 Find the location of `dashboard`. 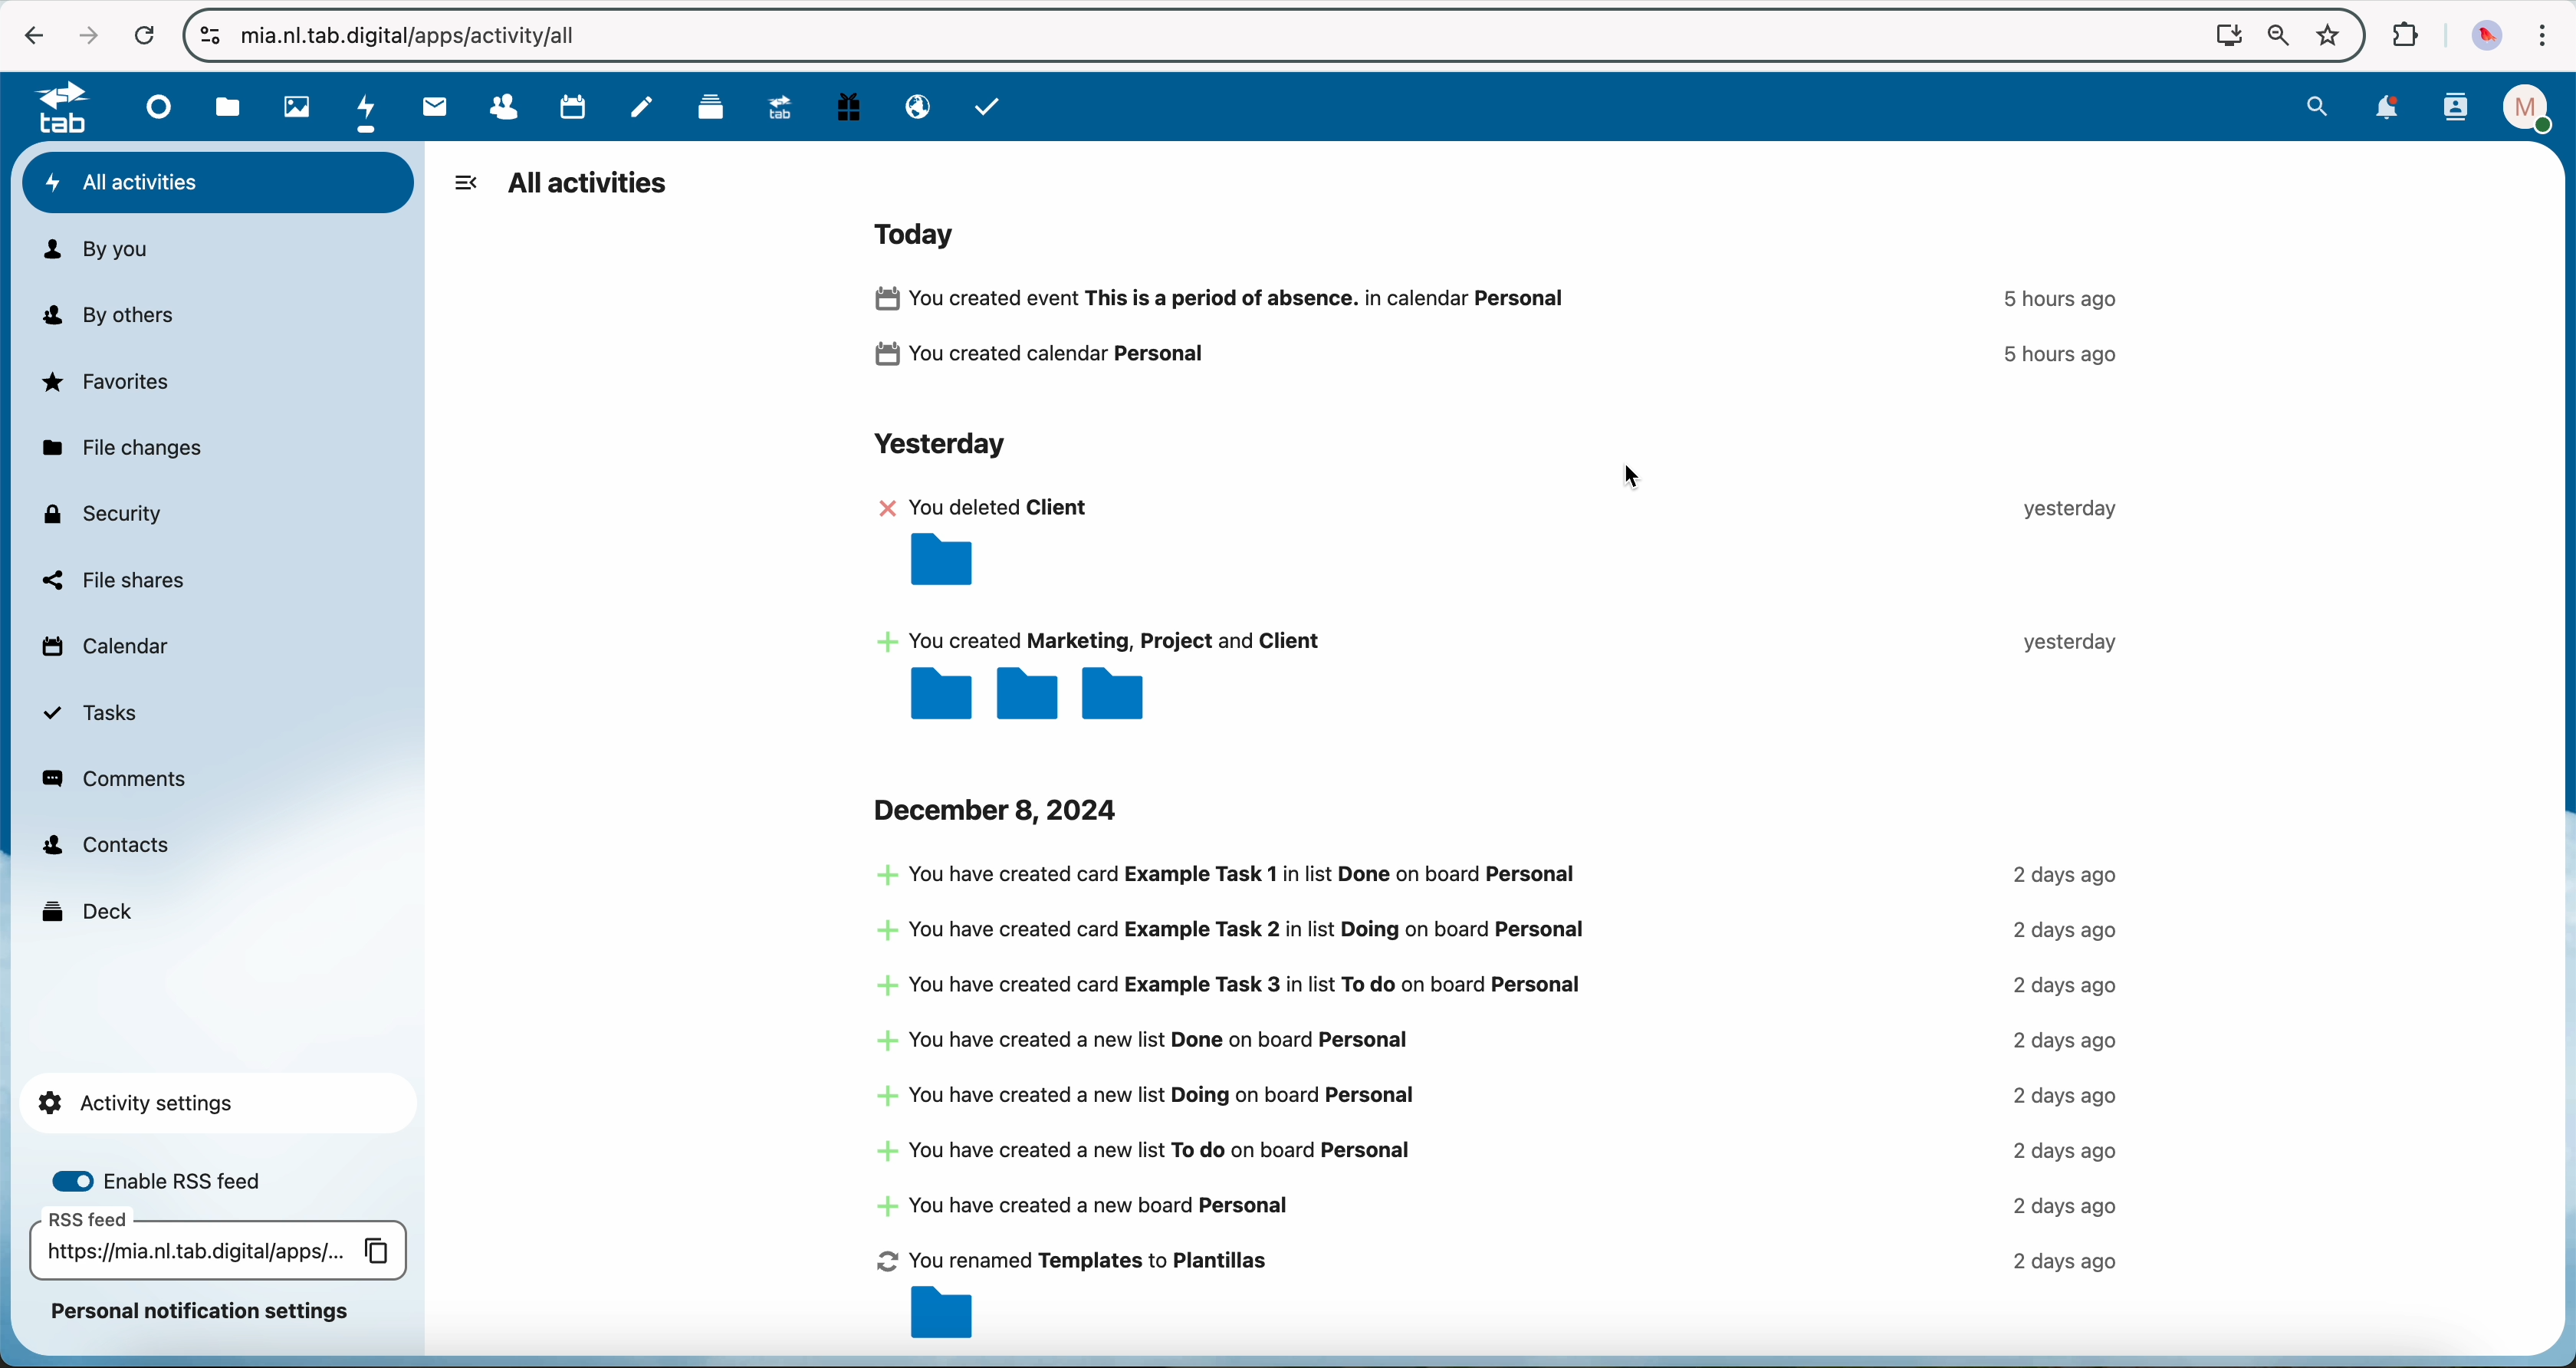

dashboard is located at coordinates (154, 106).